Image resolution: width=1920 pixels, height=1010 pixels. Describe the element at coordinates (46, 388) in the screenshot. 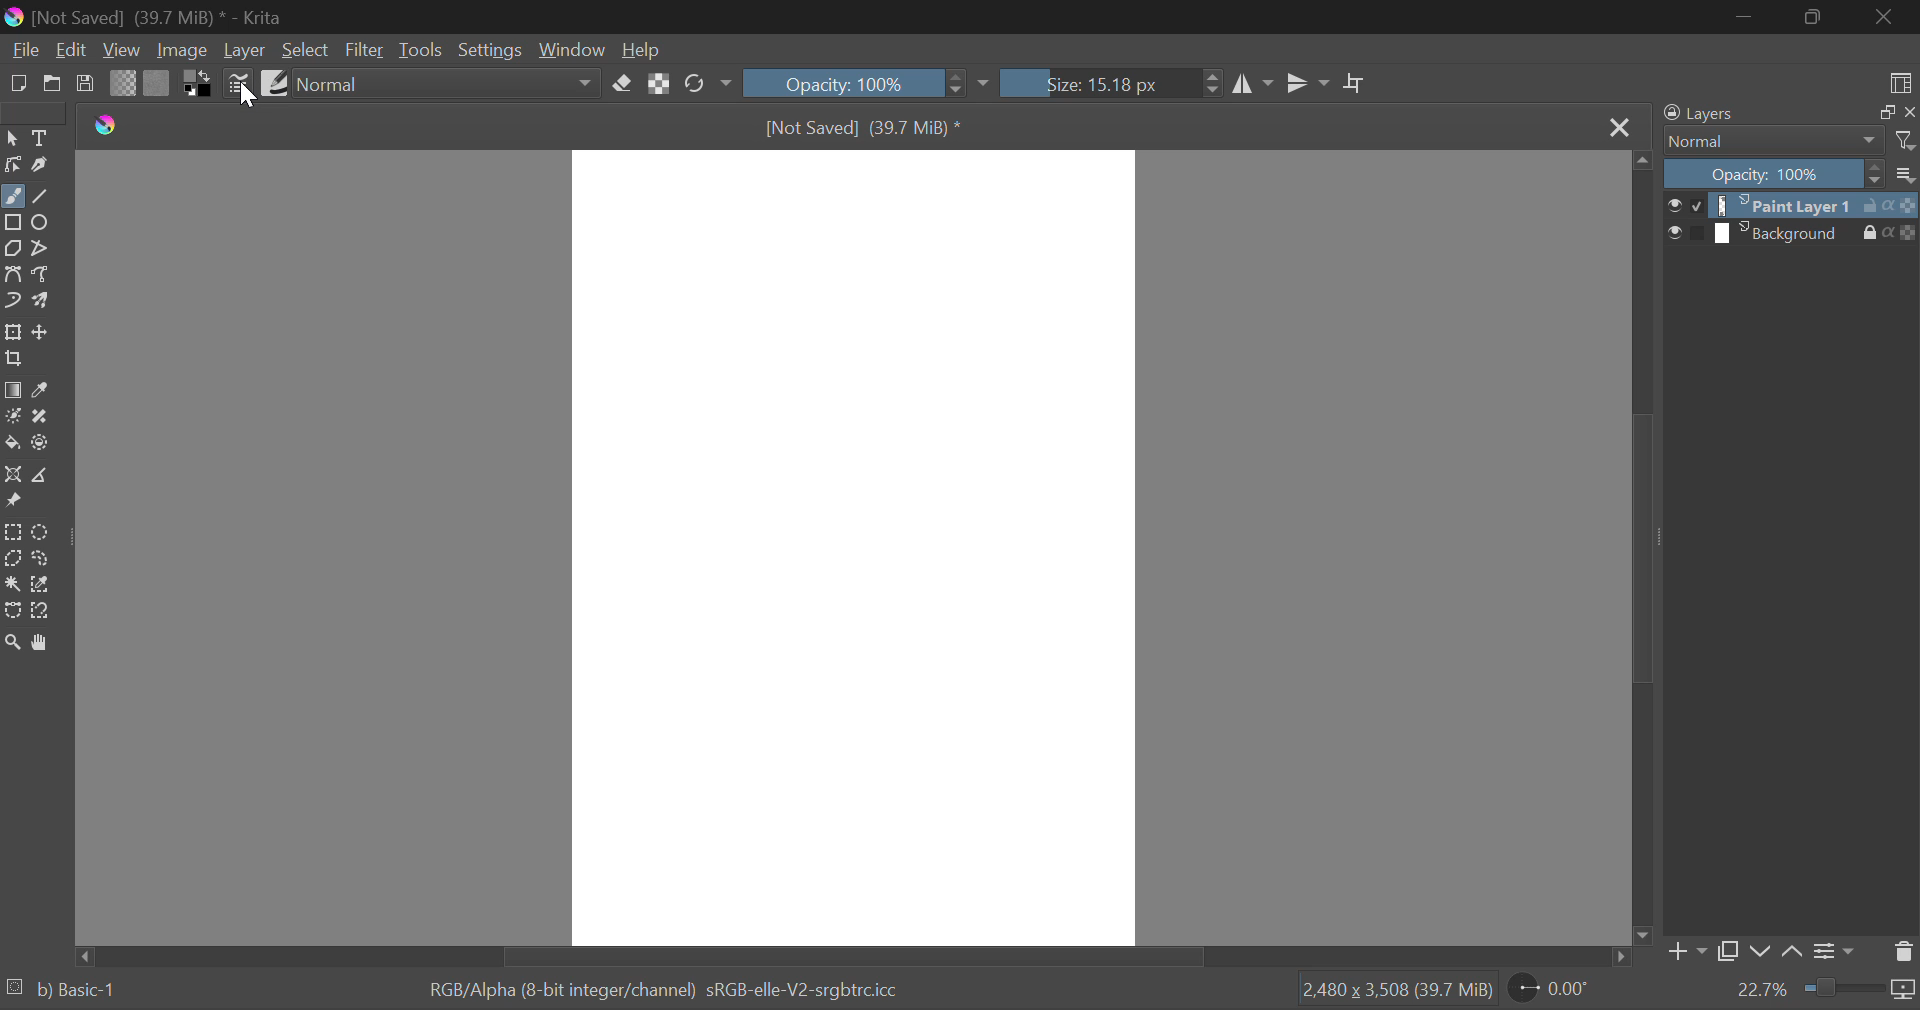

I see `Eyedropper` at that location.